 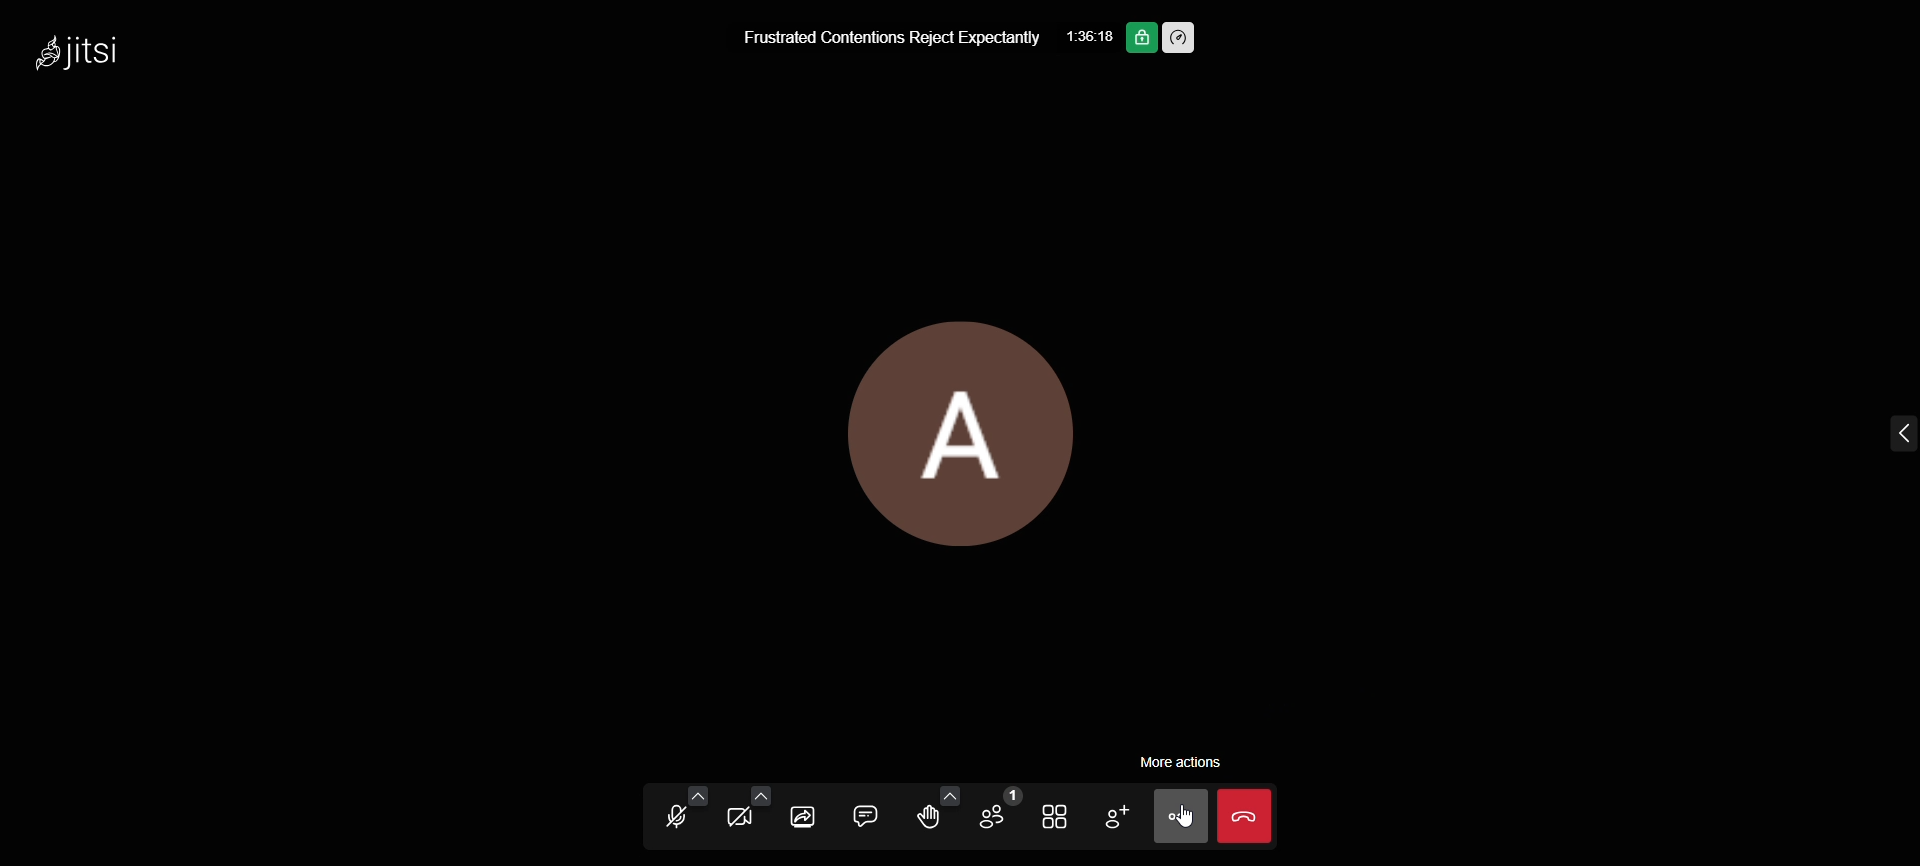 What do you see at coordinates (91, 53) in the screenshot?
I see `Jitsi` at bounding box center [91, 53].